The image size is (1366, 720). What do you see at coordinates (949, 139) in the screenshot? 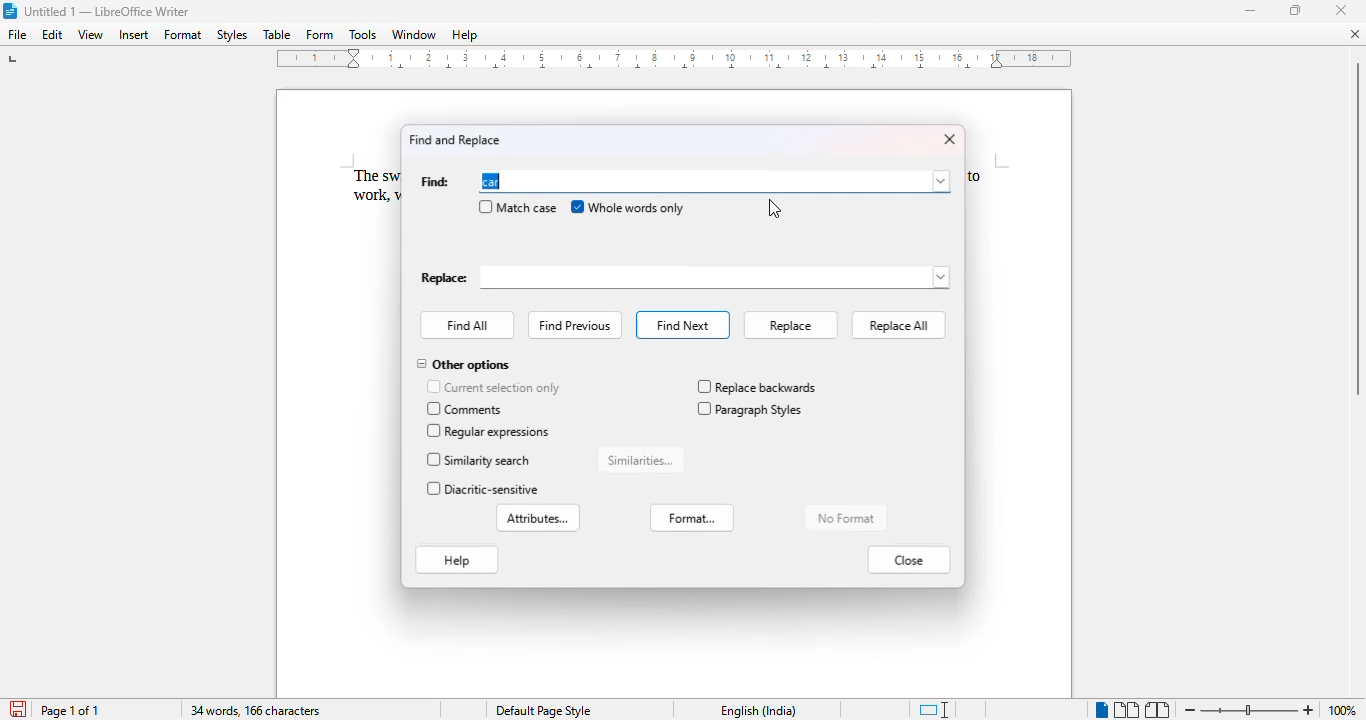
I see `close` at bounding box center [949, 139].